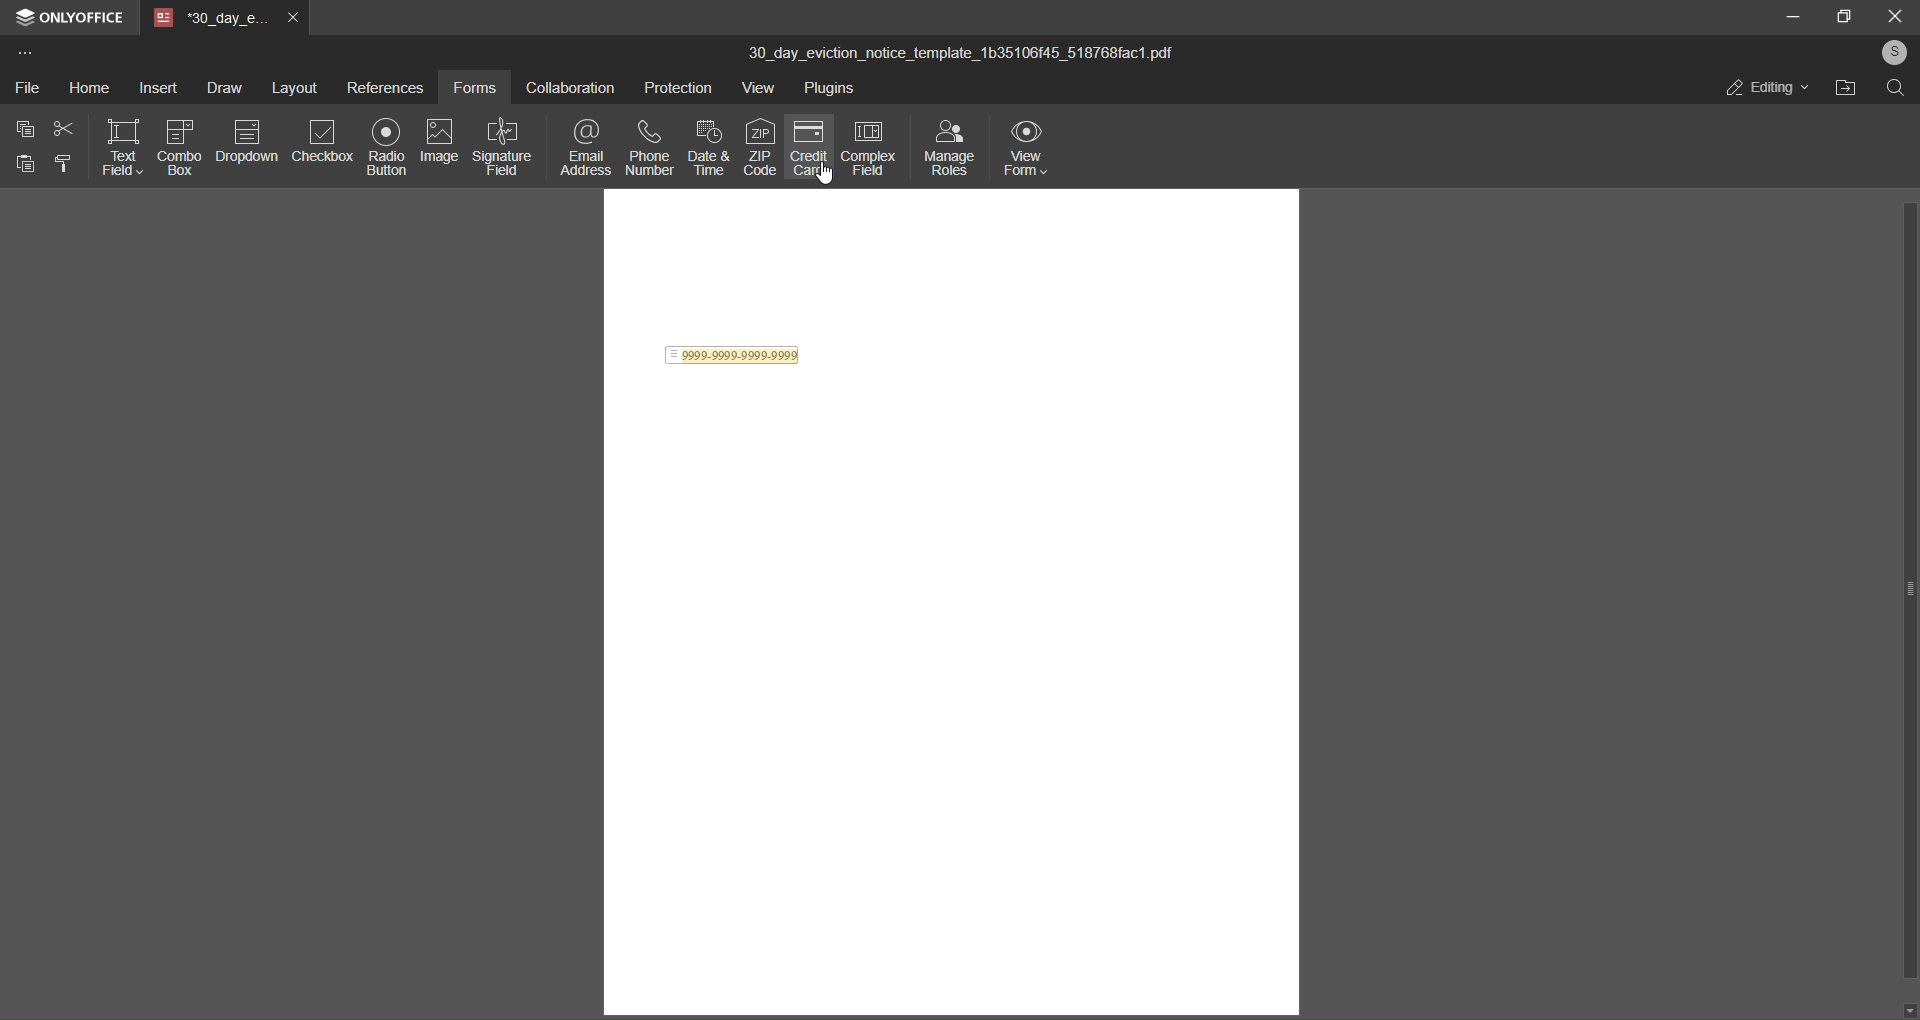 The width and height of the screenshot is (1920, 1020). What do you see at coordinates (27, 89) in the screenshot?
I see `file` at bounding box center [27, 89].